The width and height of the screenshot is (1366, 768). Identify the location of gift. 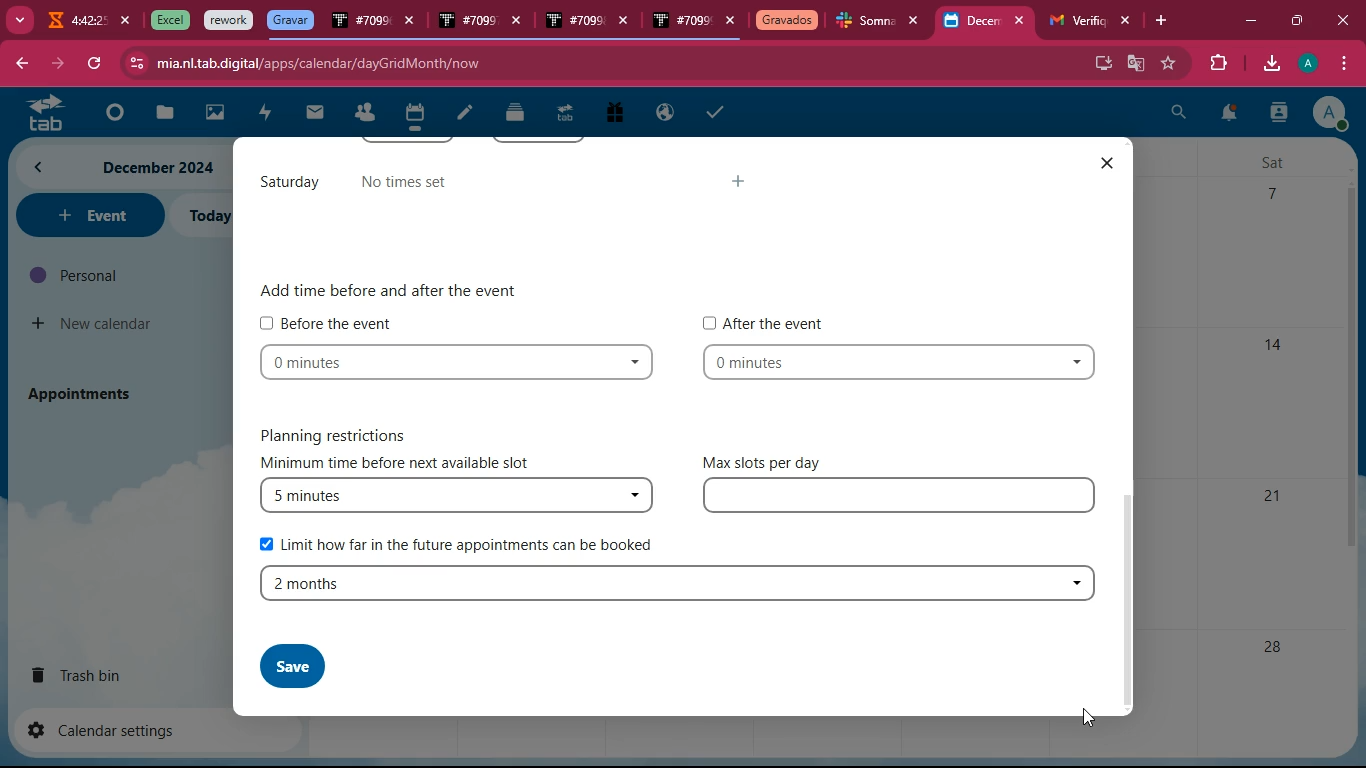
(613, 114).